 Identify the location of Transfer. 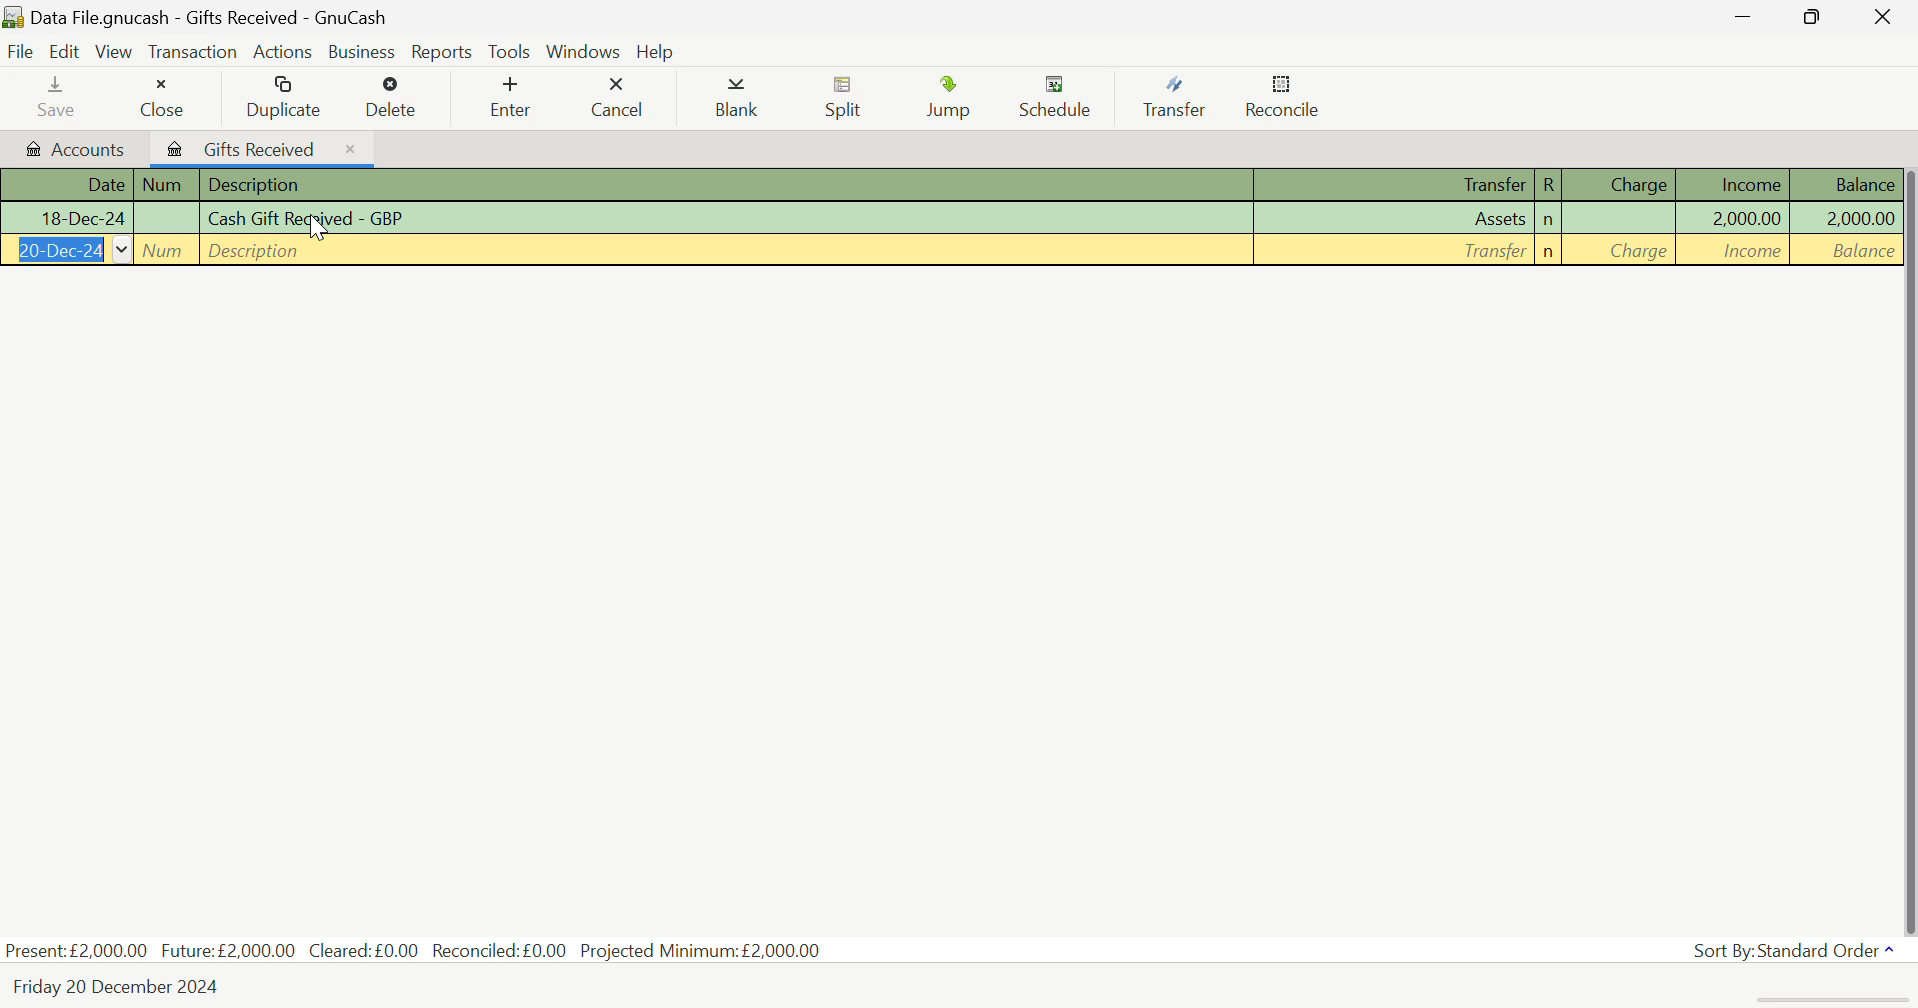
(1182, 98).